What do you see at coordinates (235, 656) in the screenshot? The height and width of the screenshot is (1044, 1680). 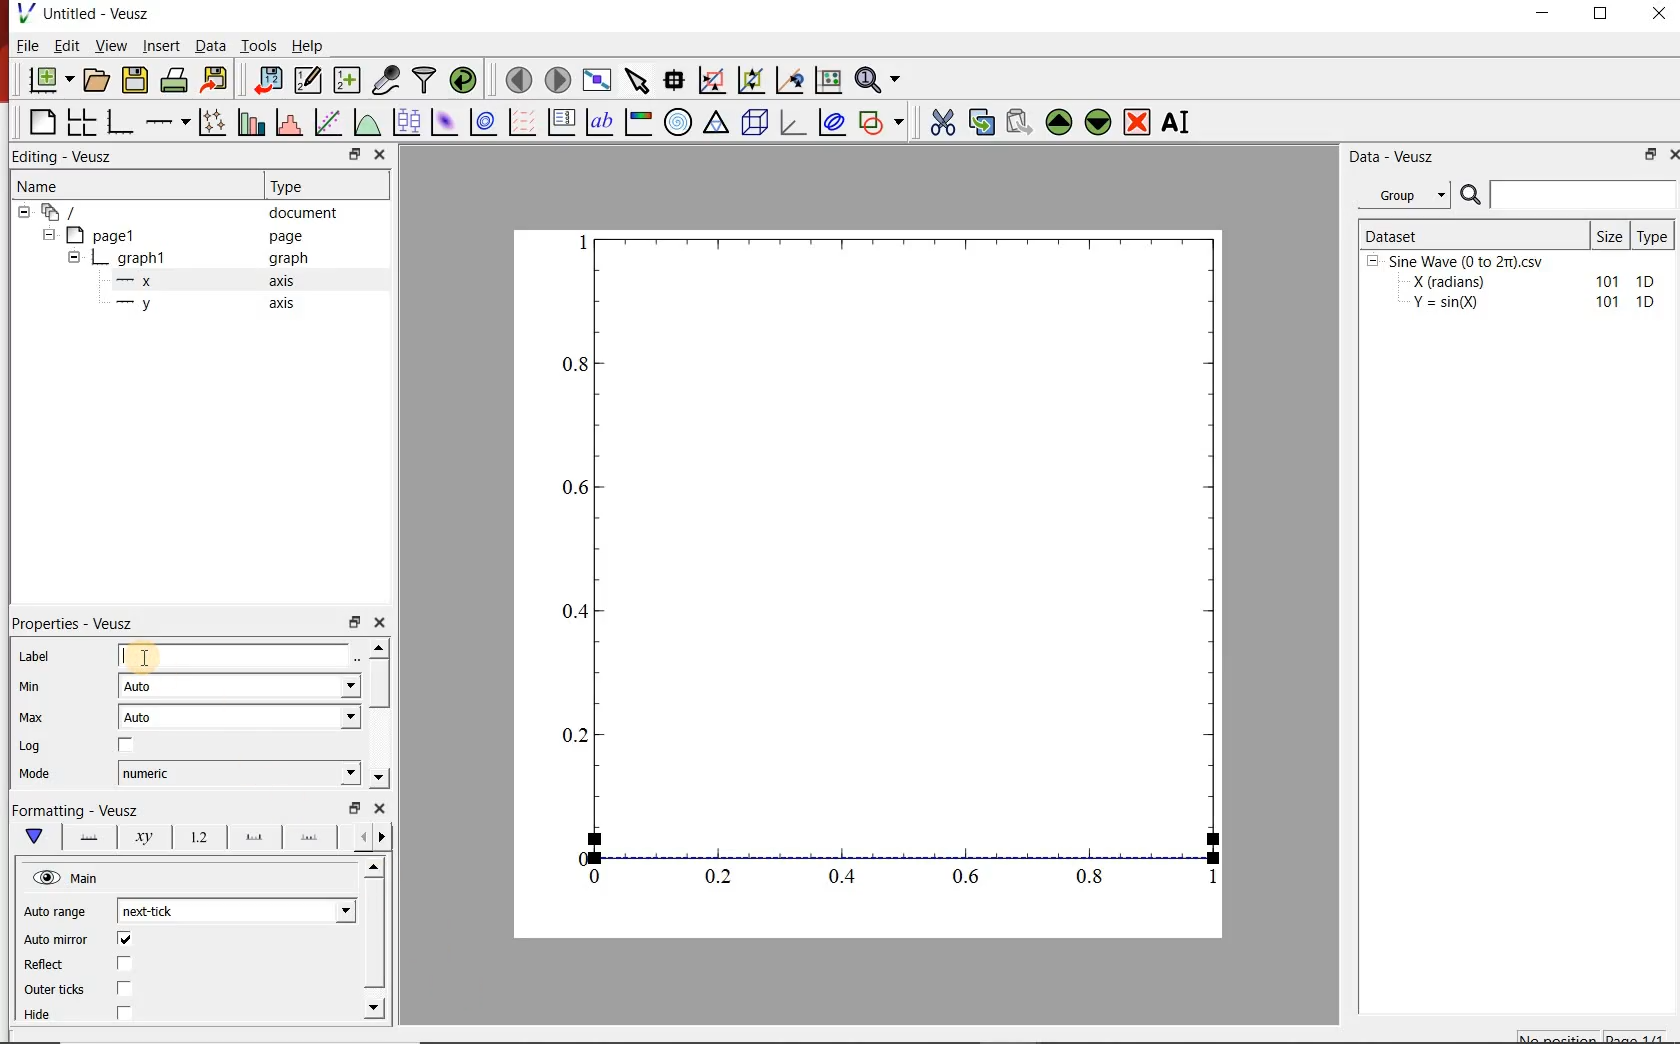 I see `Textbox` at bounding box center [235, 656].